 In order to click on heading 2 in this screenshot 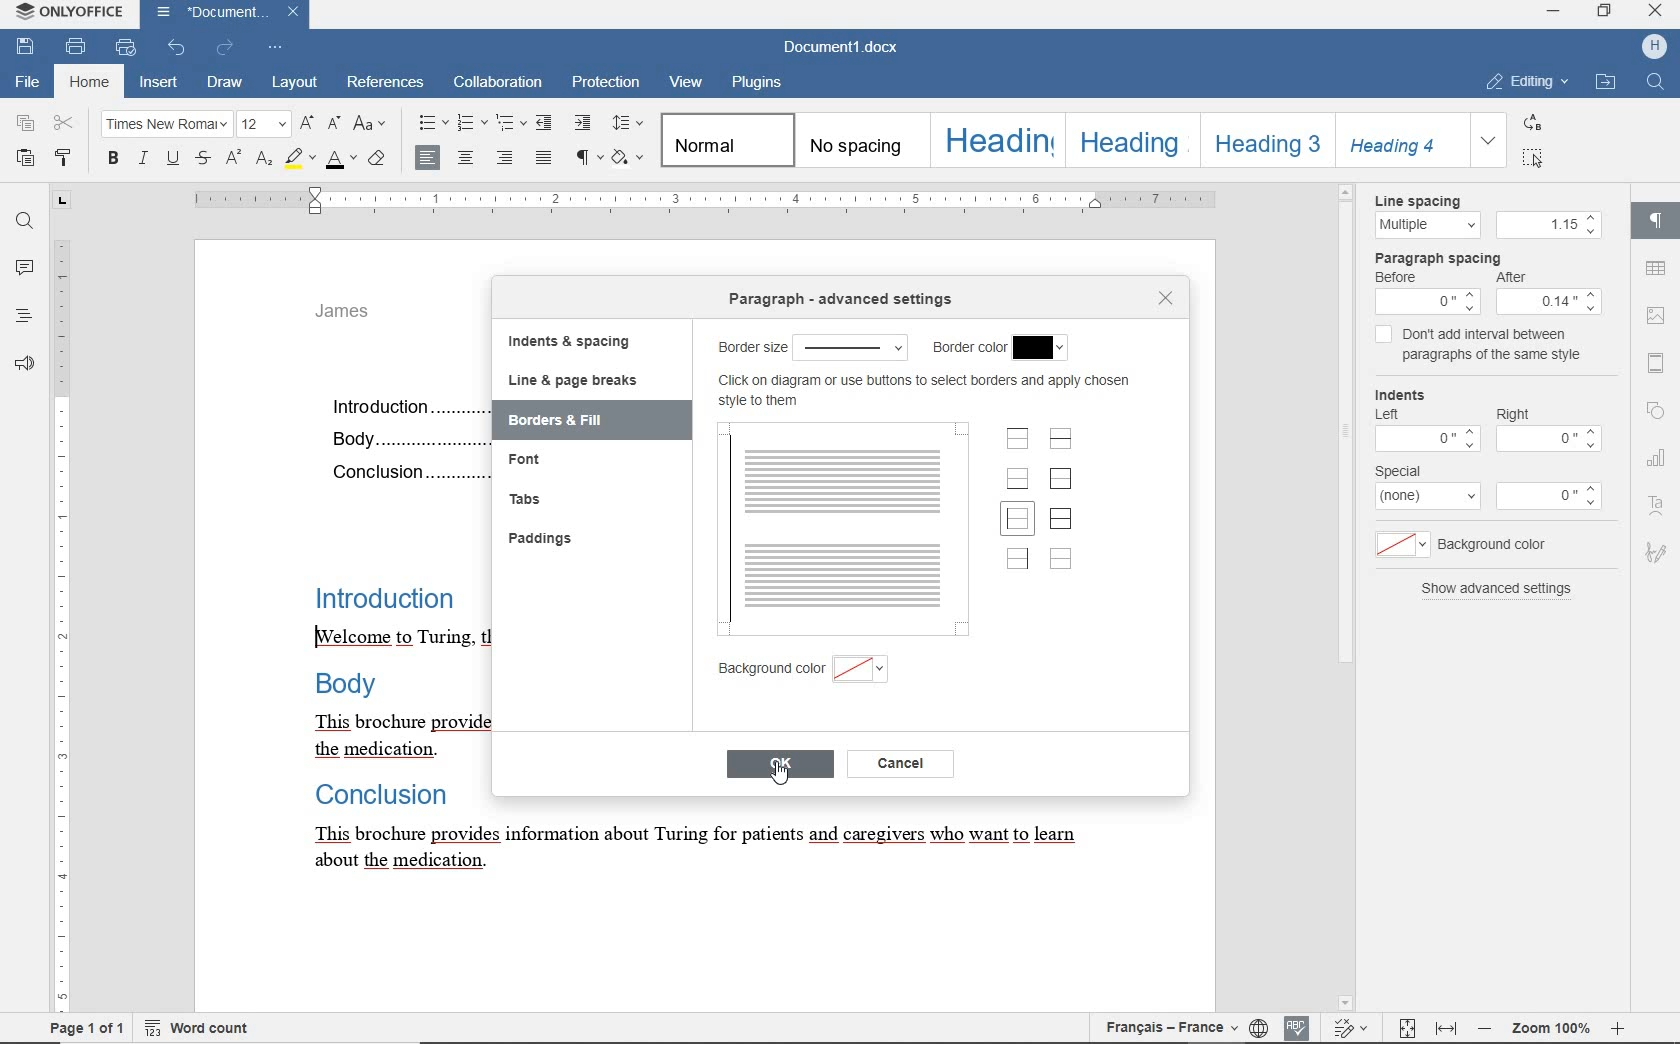, I will do `click(1128, 139)`.